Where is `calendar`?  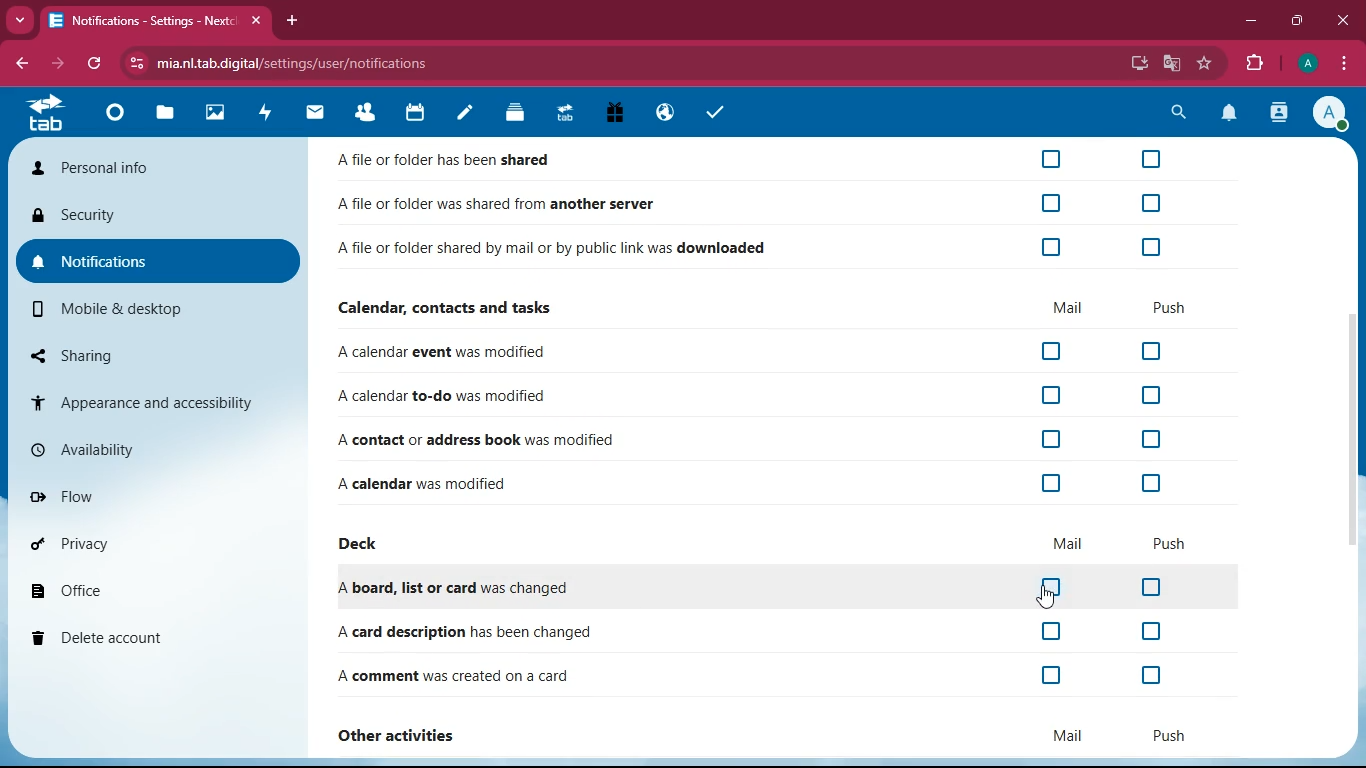 calendar is located at coordinates (415, 115).